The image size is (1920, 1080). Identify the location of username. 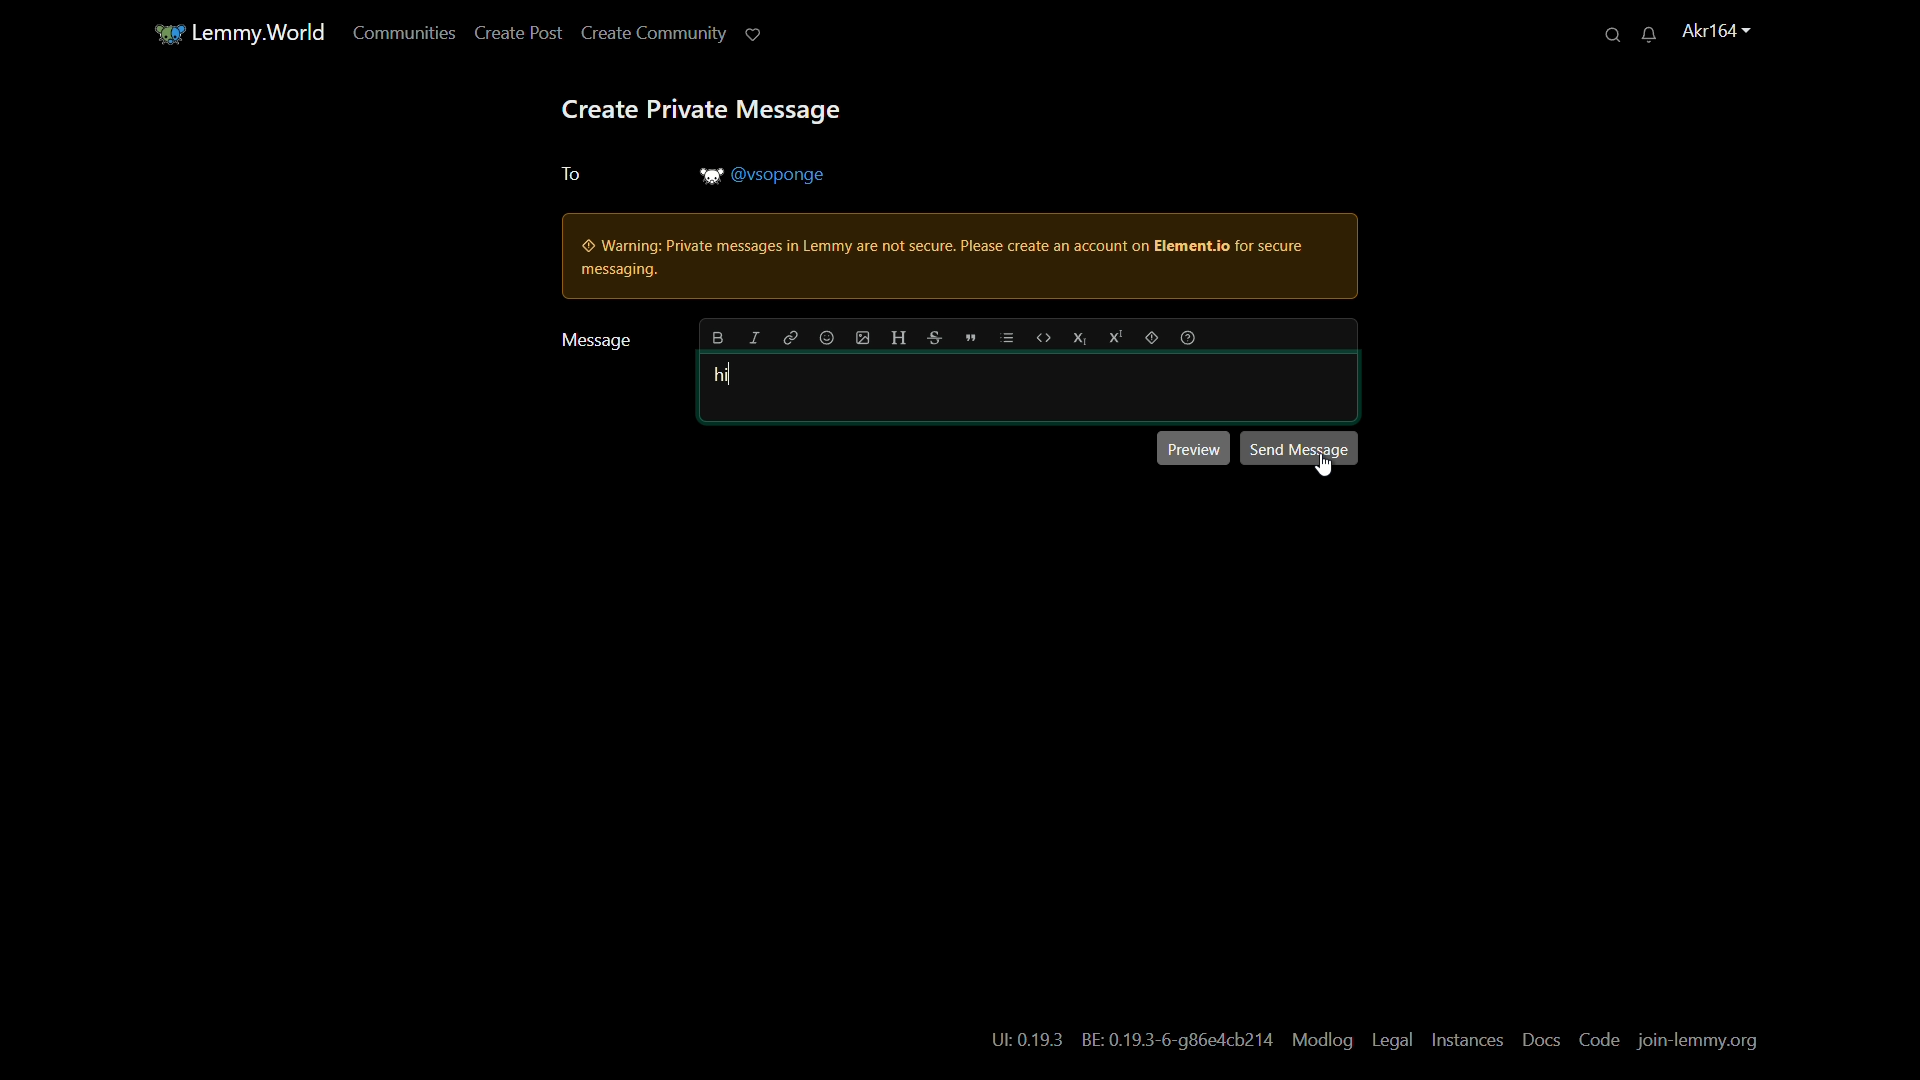
(765, 174).